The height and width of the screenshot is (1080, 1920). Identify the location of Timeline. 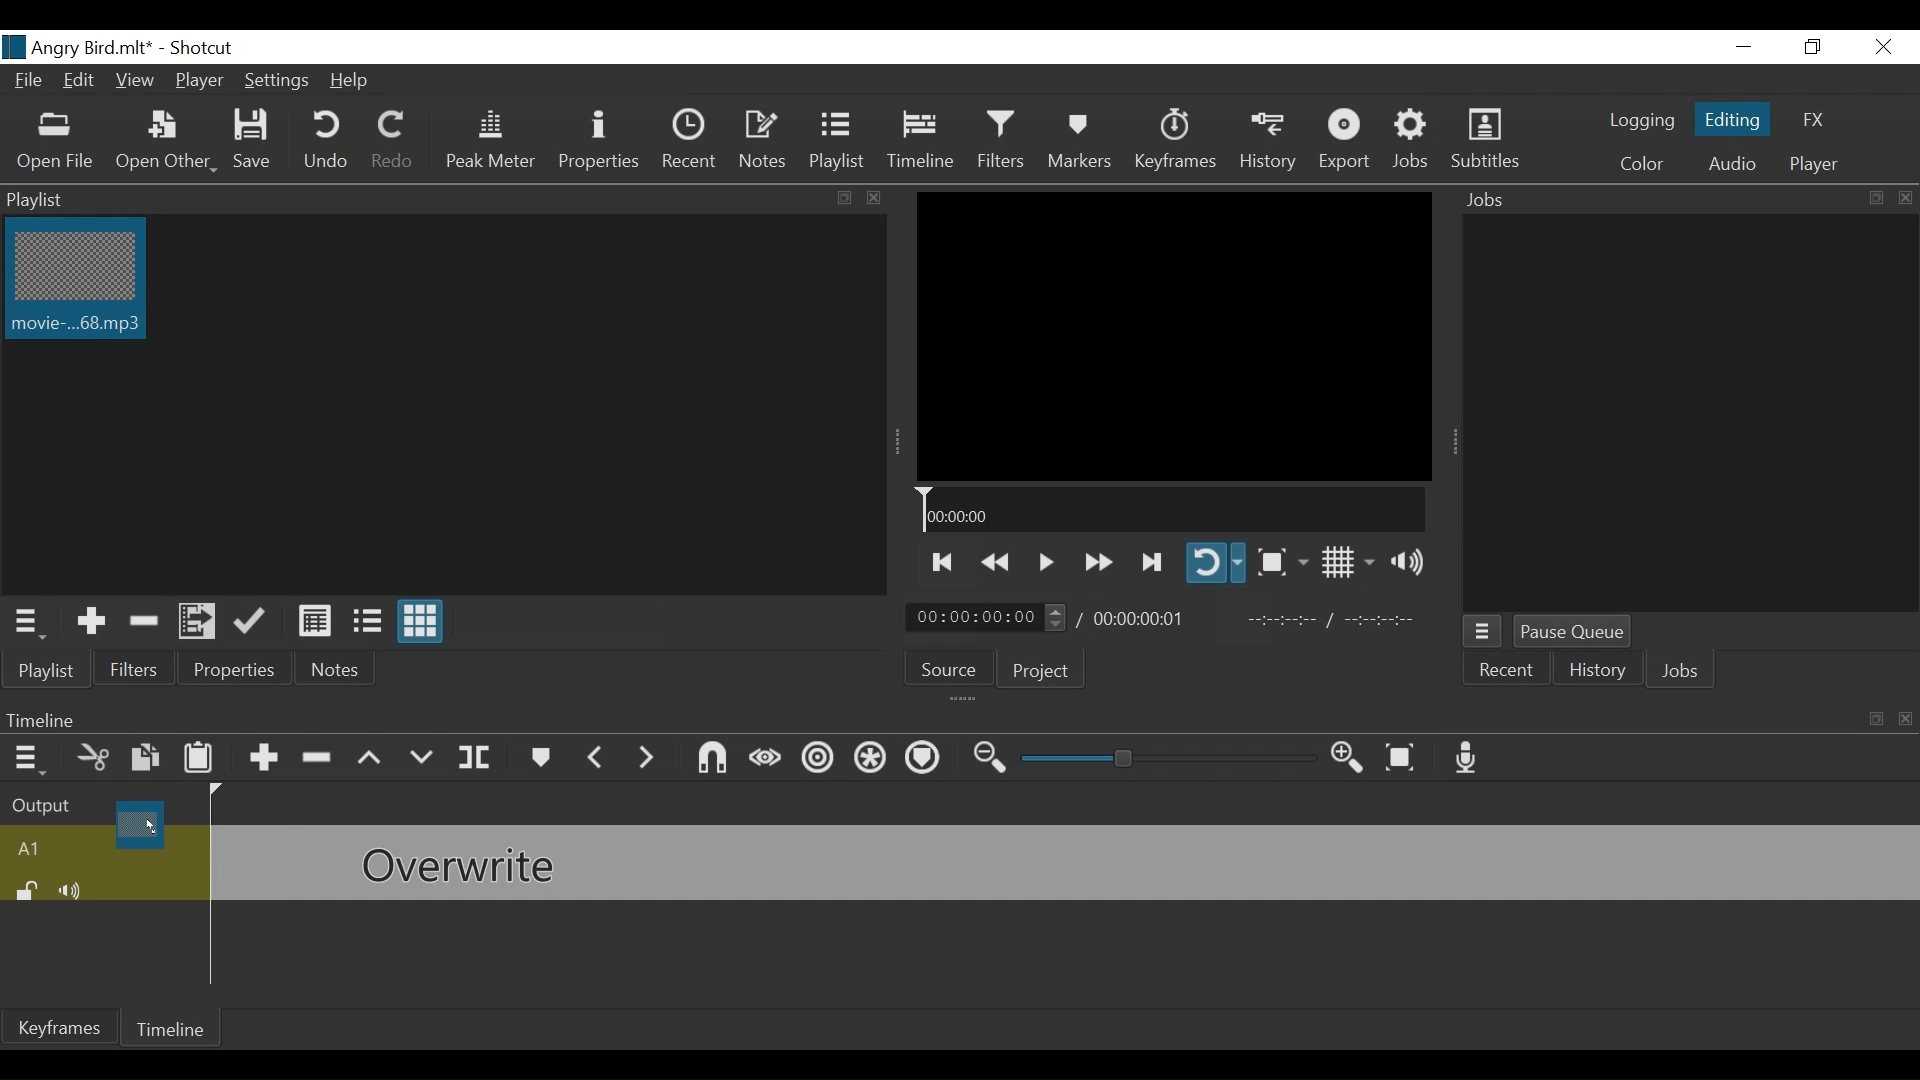
(921, 140).